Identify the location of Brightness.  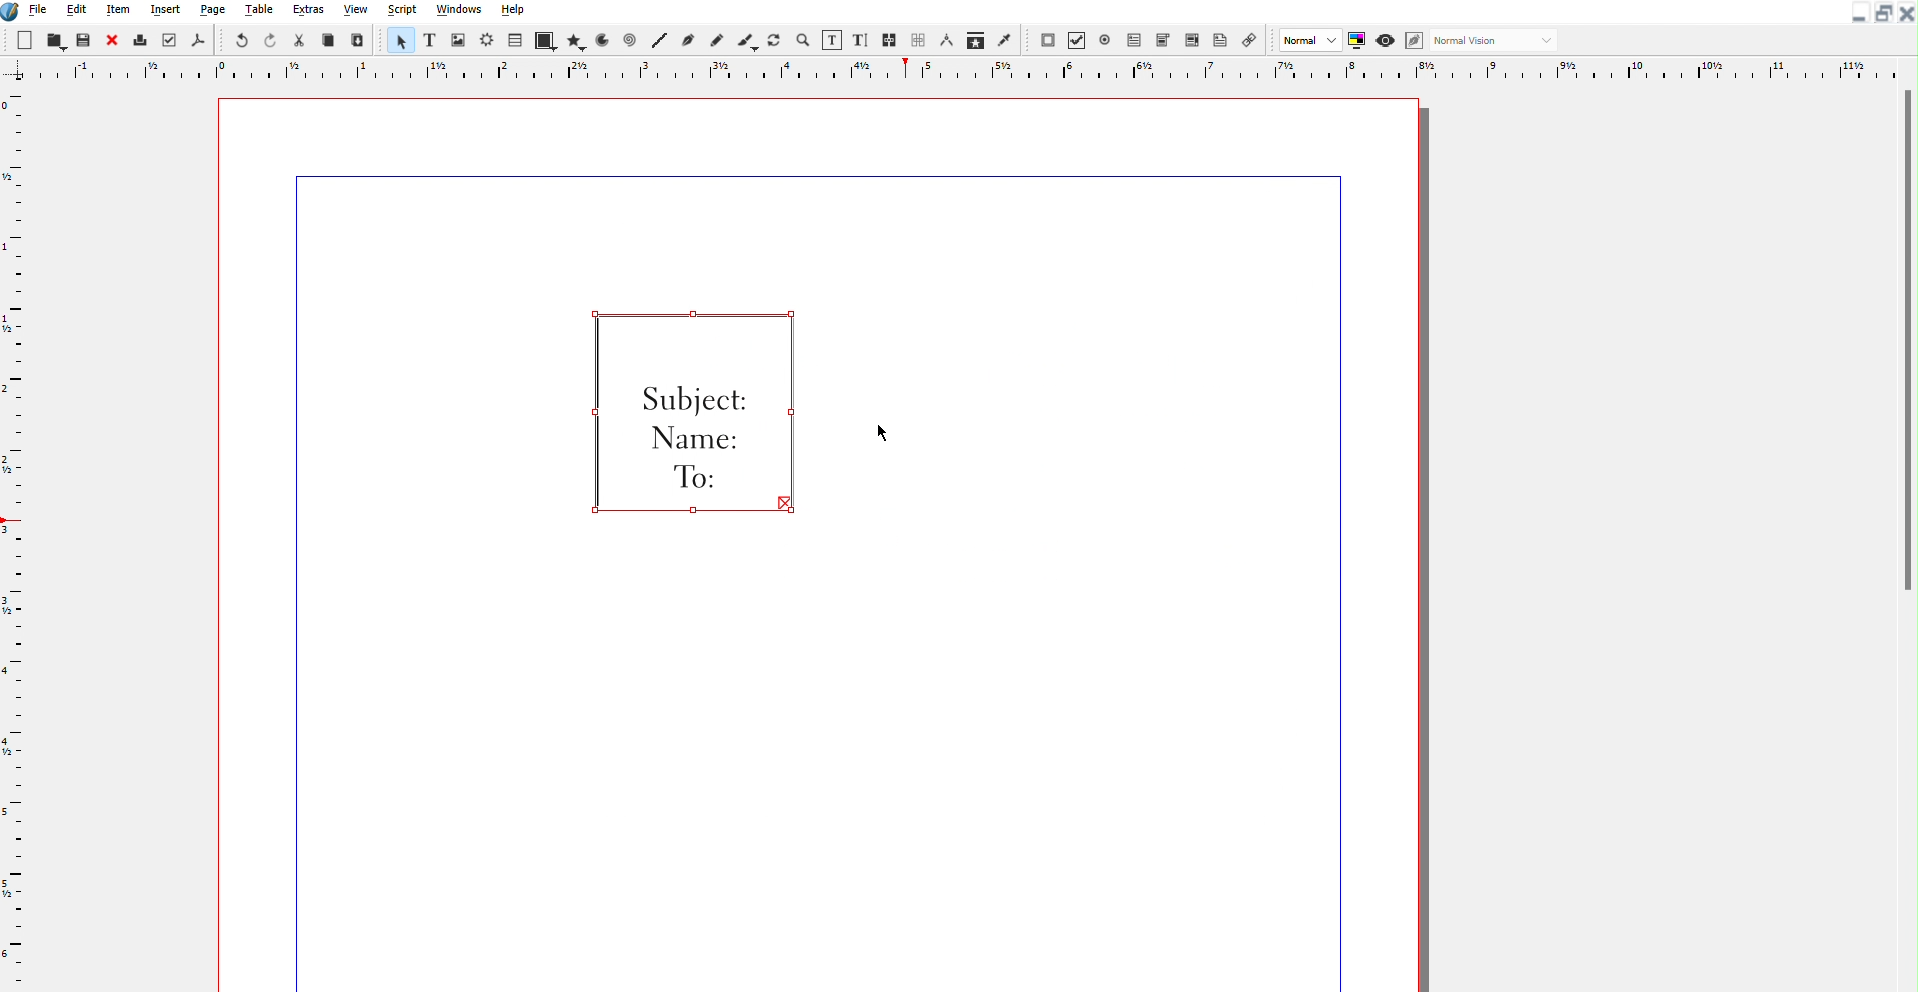
(487, 41).